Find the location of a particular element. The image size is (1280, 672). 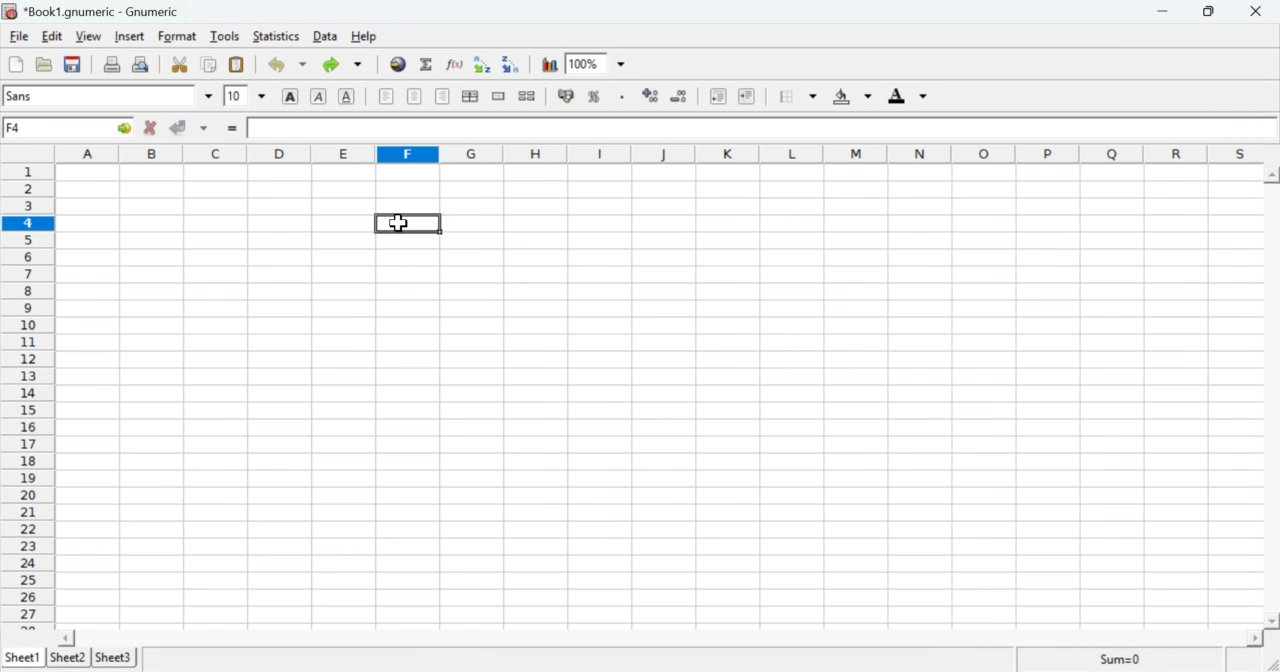

Merge cells is located at coordinates (499, 97).